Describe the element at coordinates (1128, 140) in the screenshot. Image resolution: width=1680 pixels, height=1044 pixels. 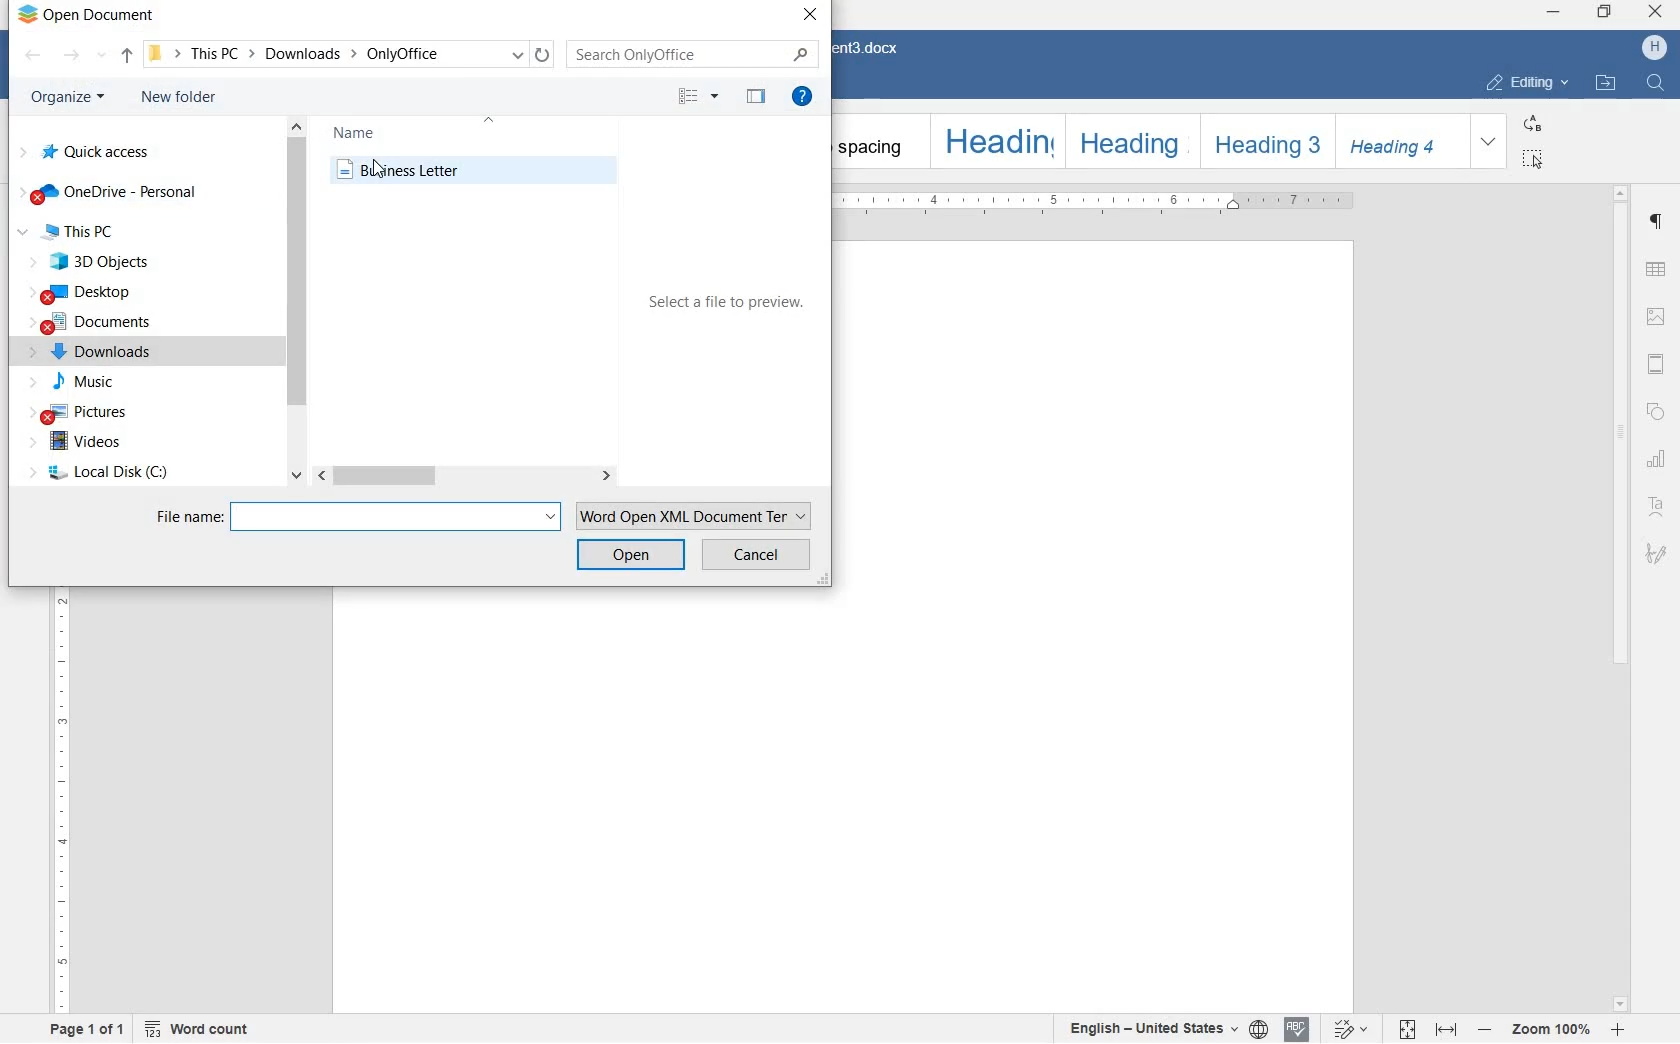
I see `heading 2` at that location.